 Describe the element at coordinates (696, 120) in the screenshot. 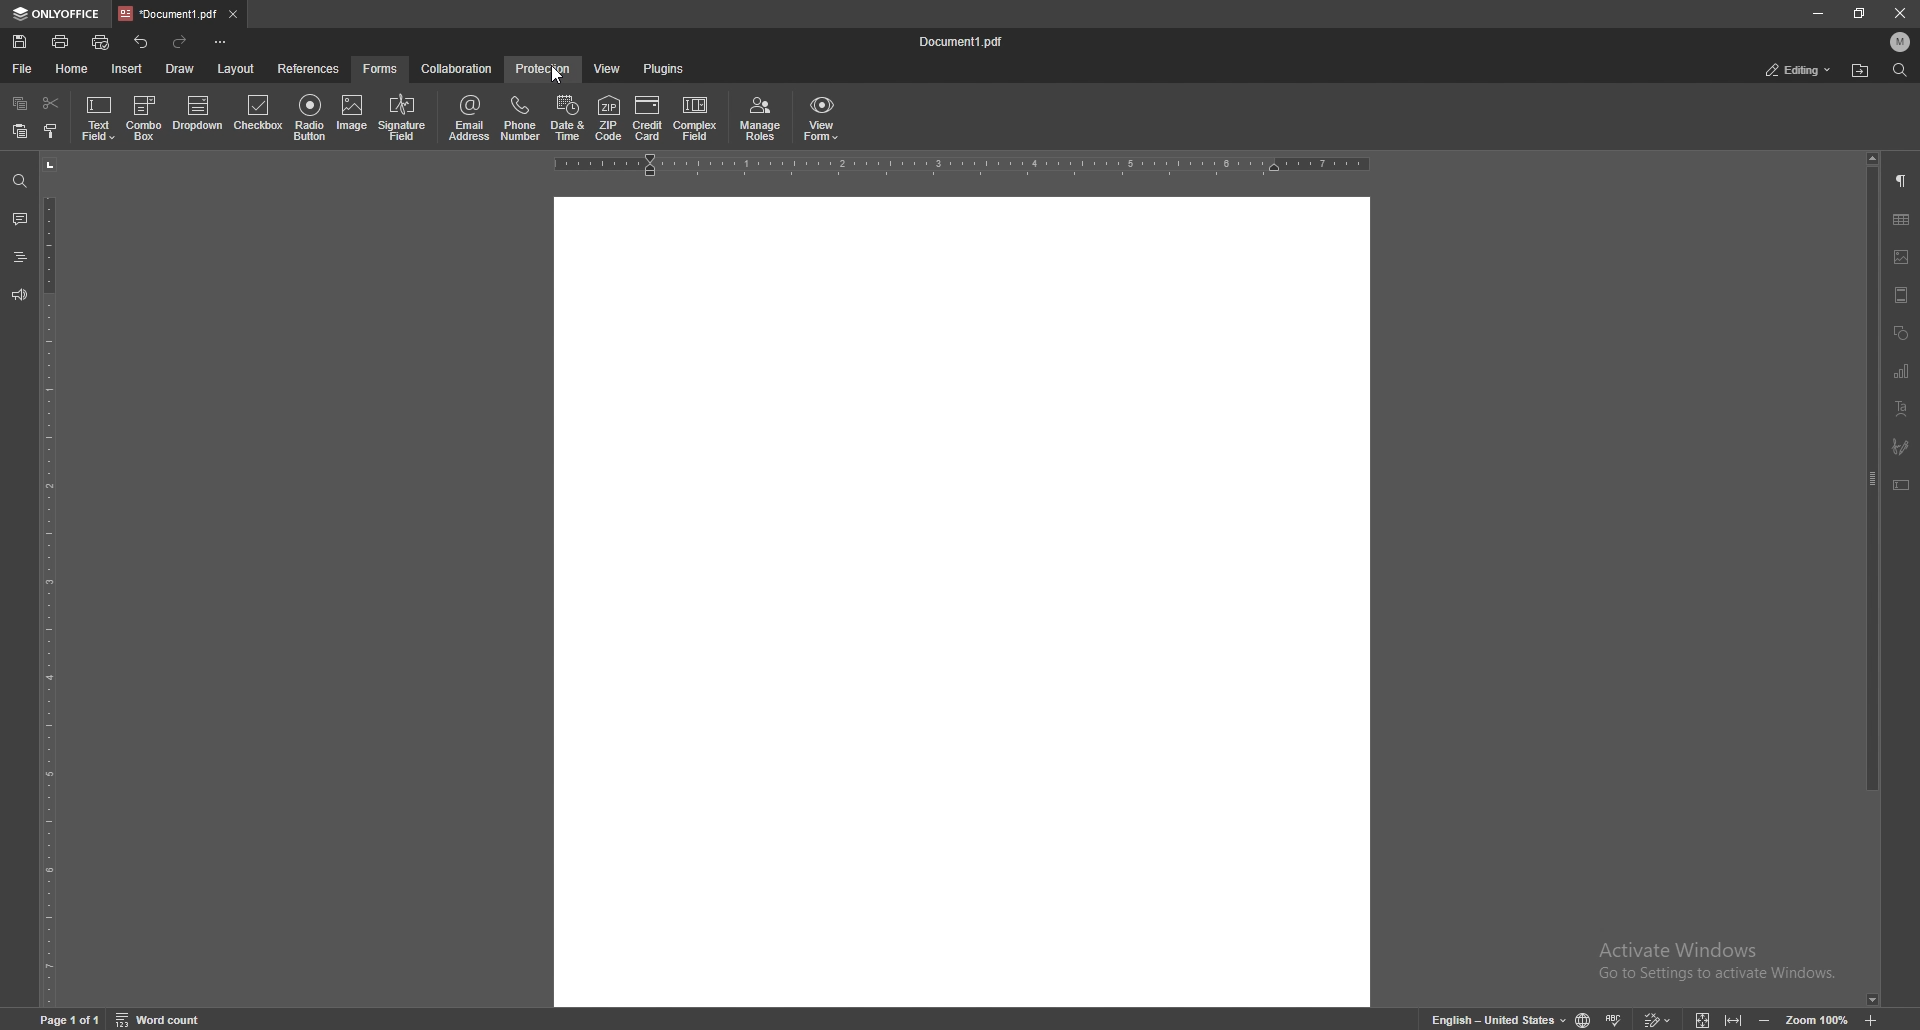

I see `complex field` at that location.